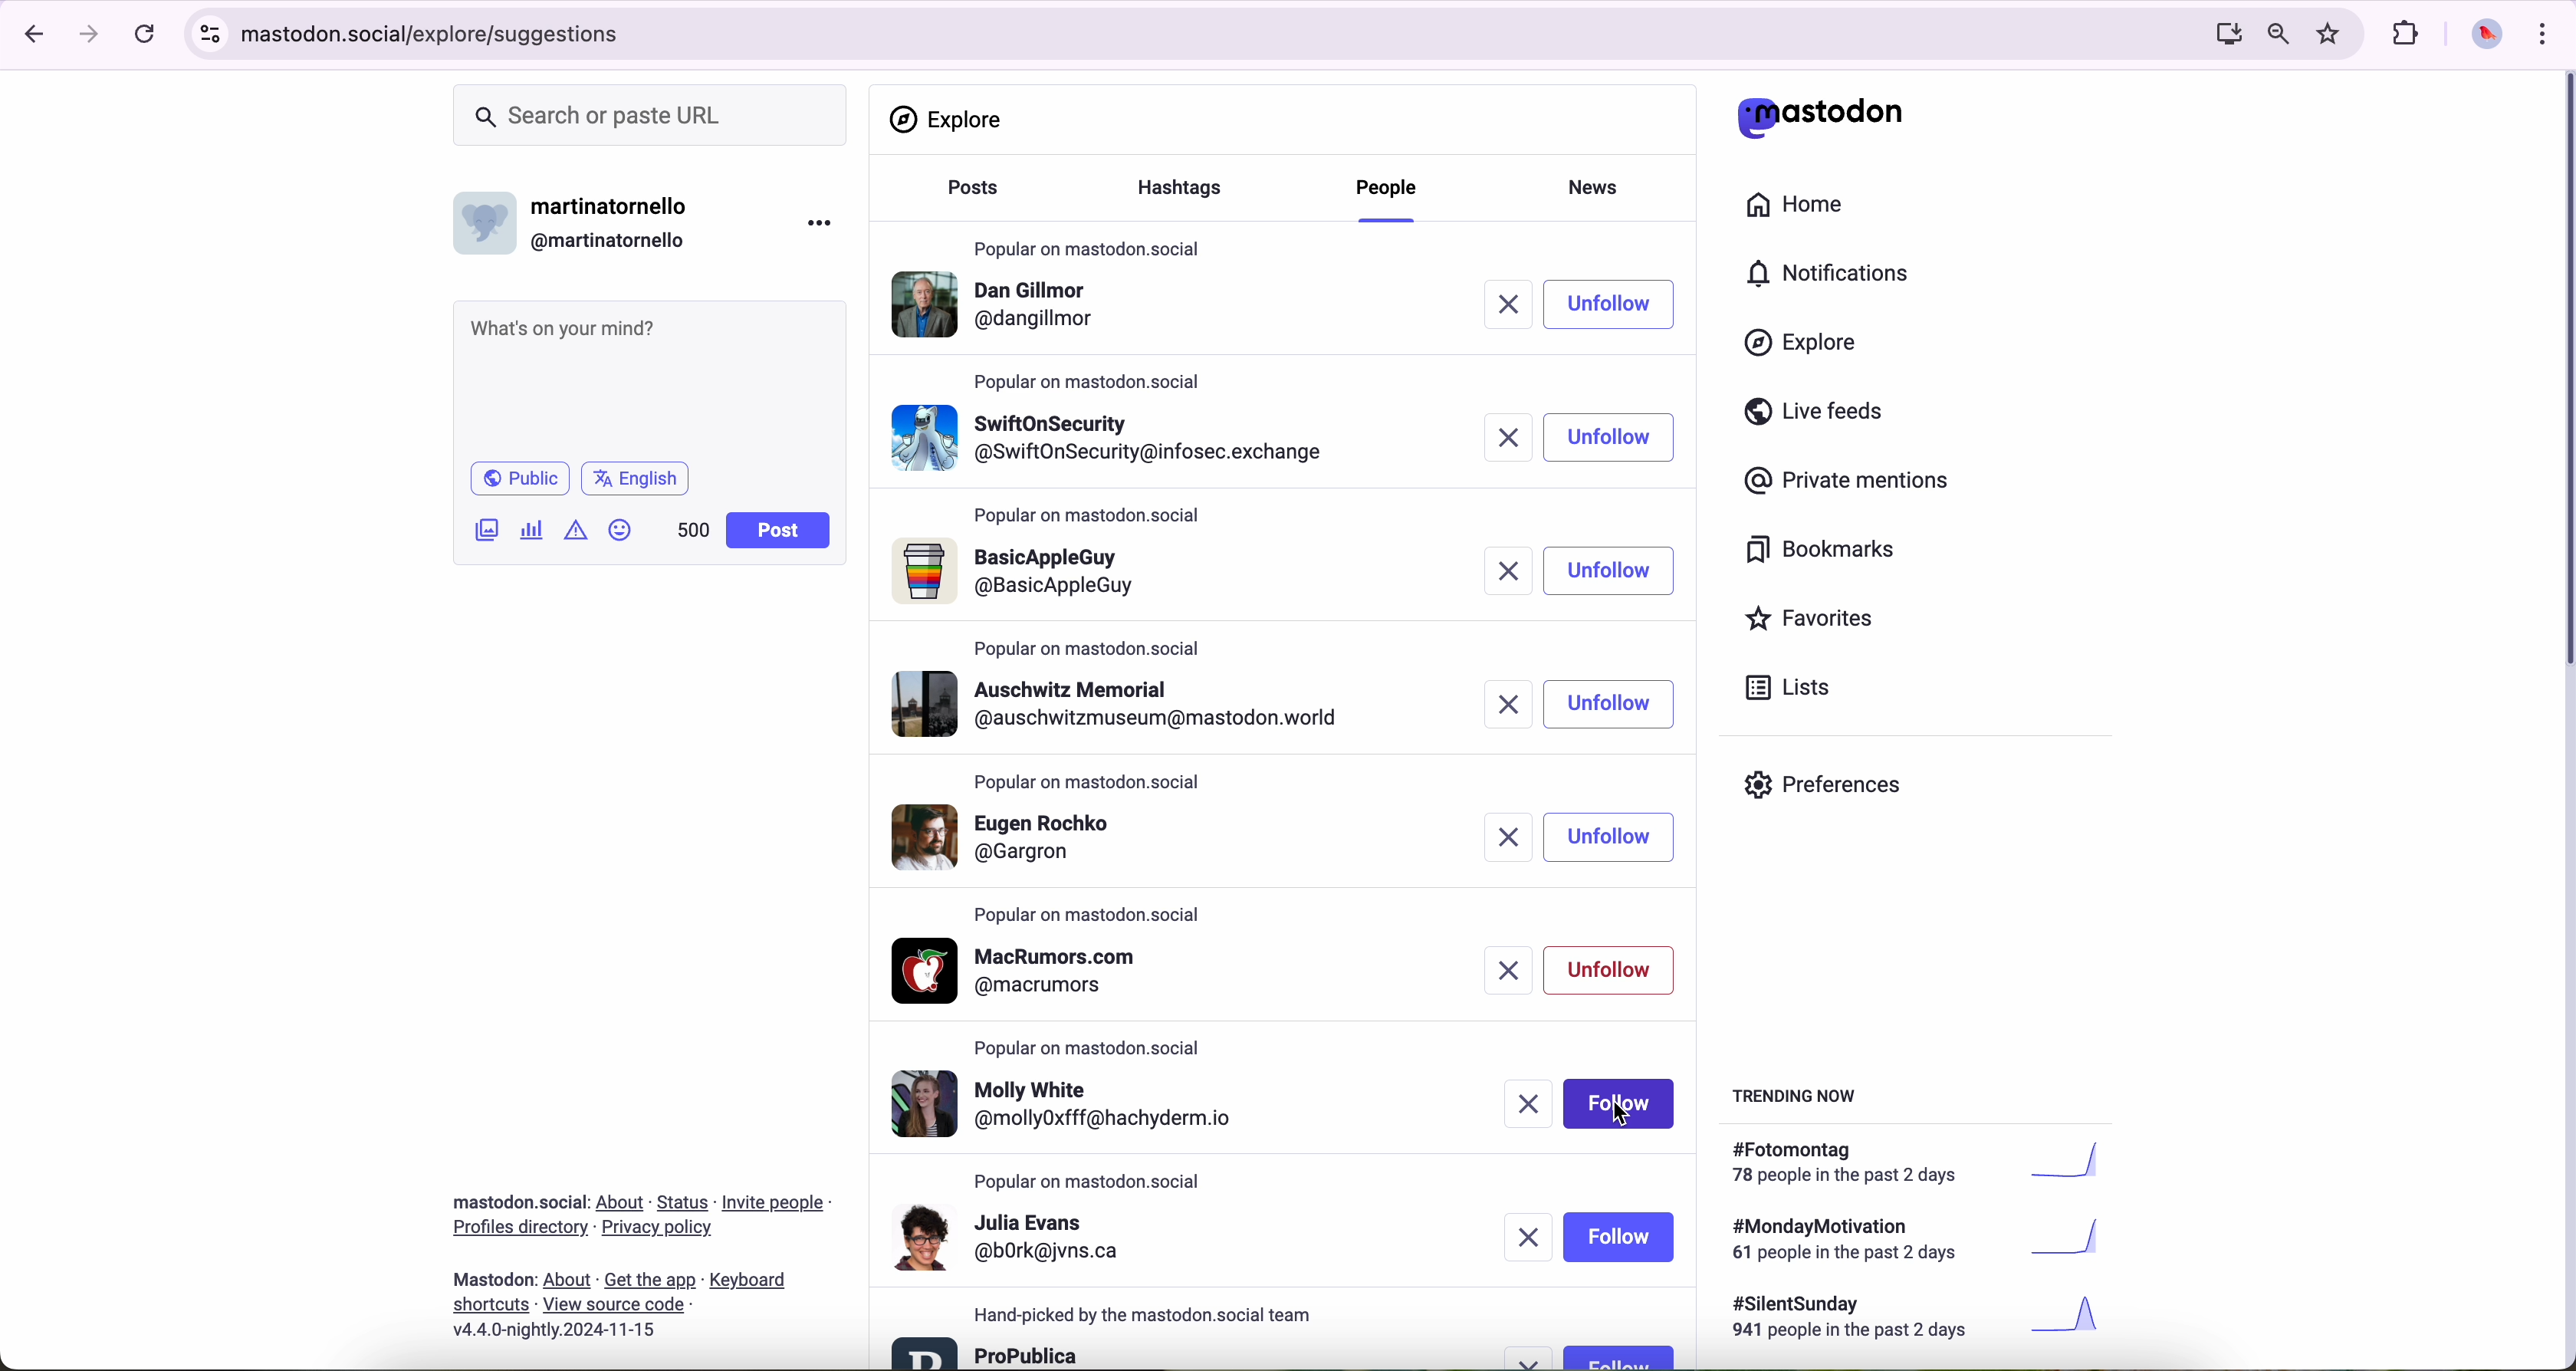 Image resolution: width=2576 pixels, height=1371 pixels. I want to click on extensions, so click(2408, 34).